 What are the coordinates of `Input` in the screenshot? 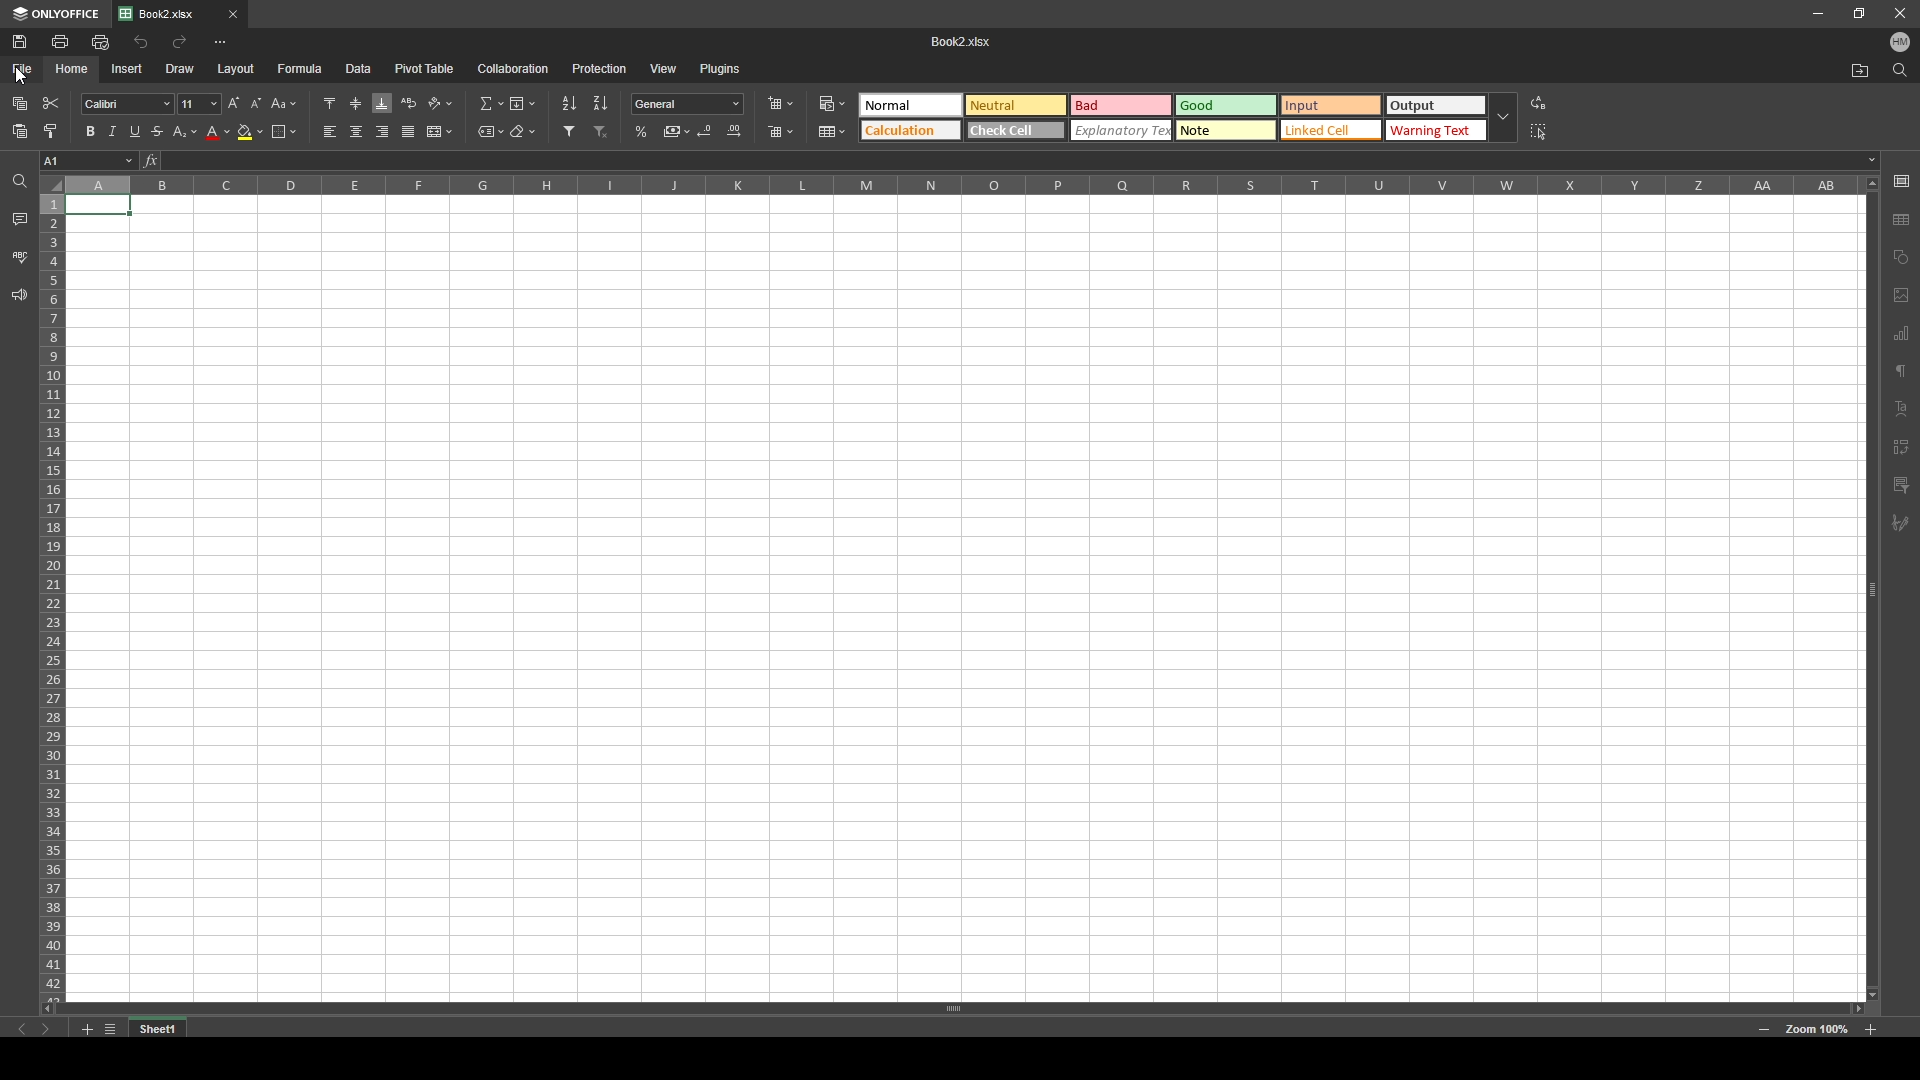 It's located at (1331, 105).